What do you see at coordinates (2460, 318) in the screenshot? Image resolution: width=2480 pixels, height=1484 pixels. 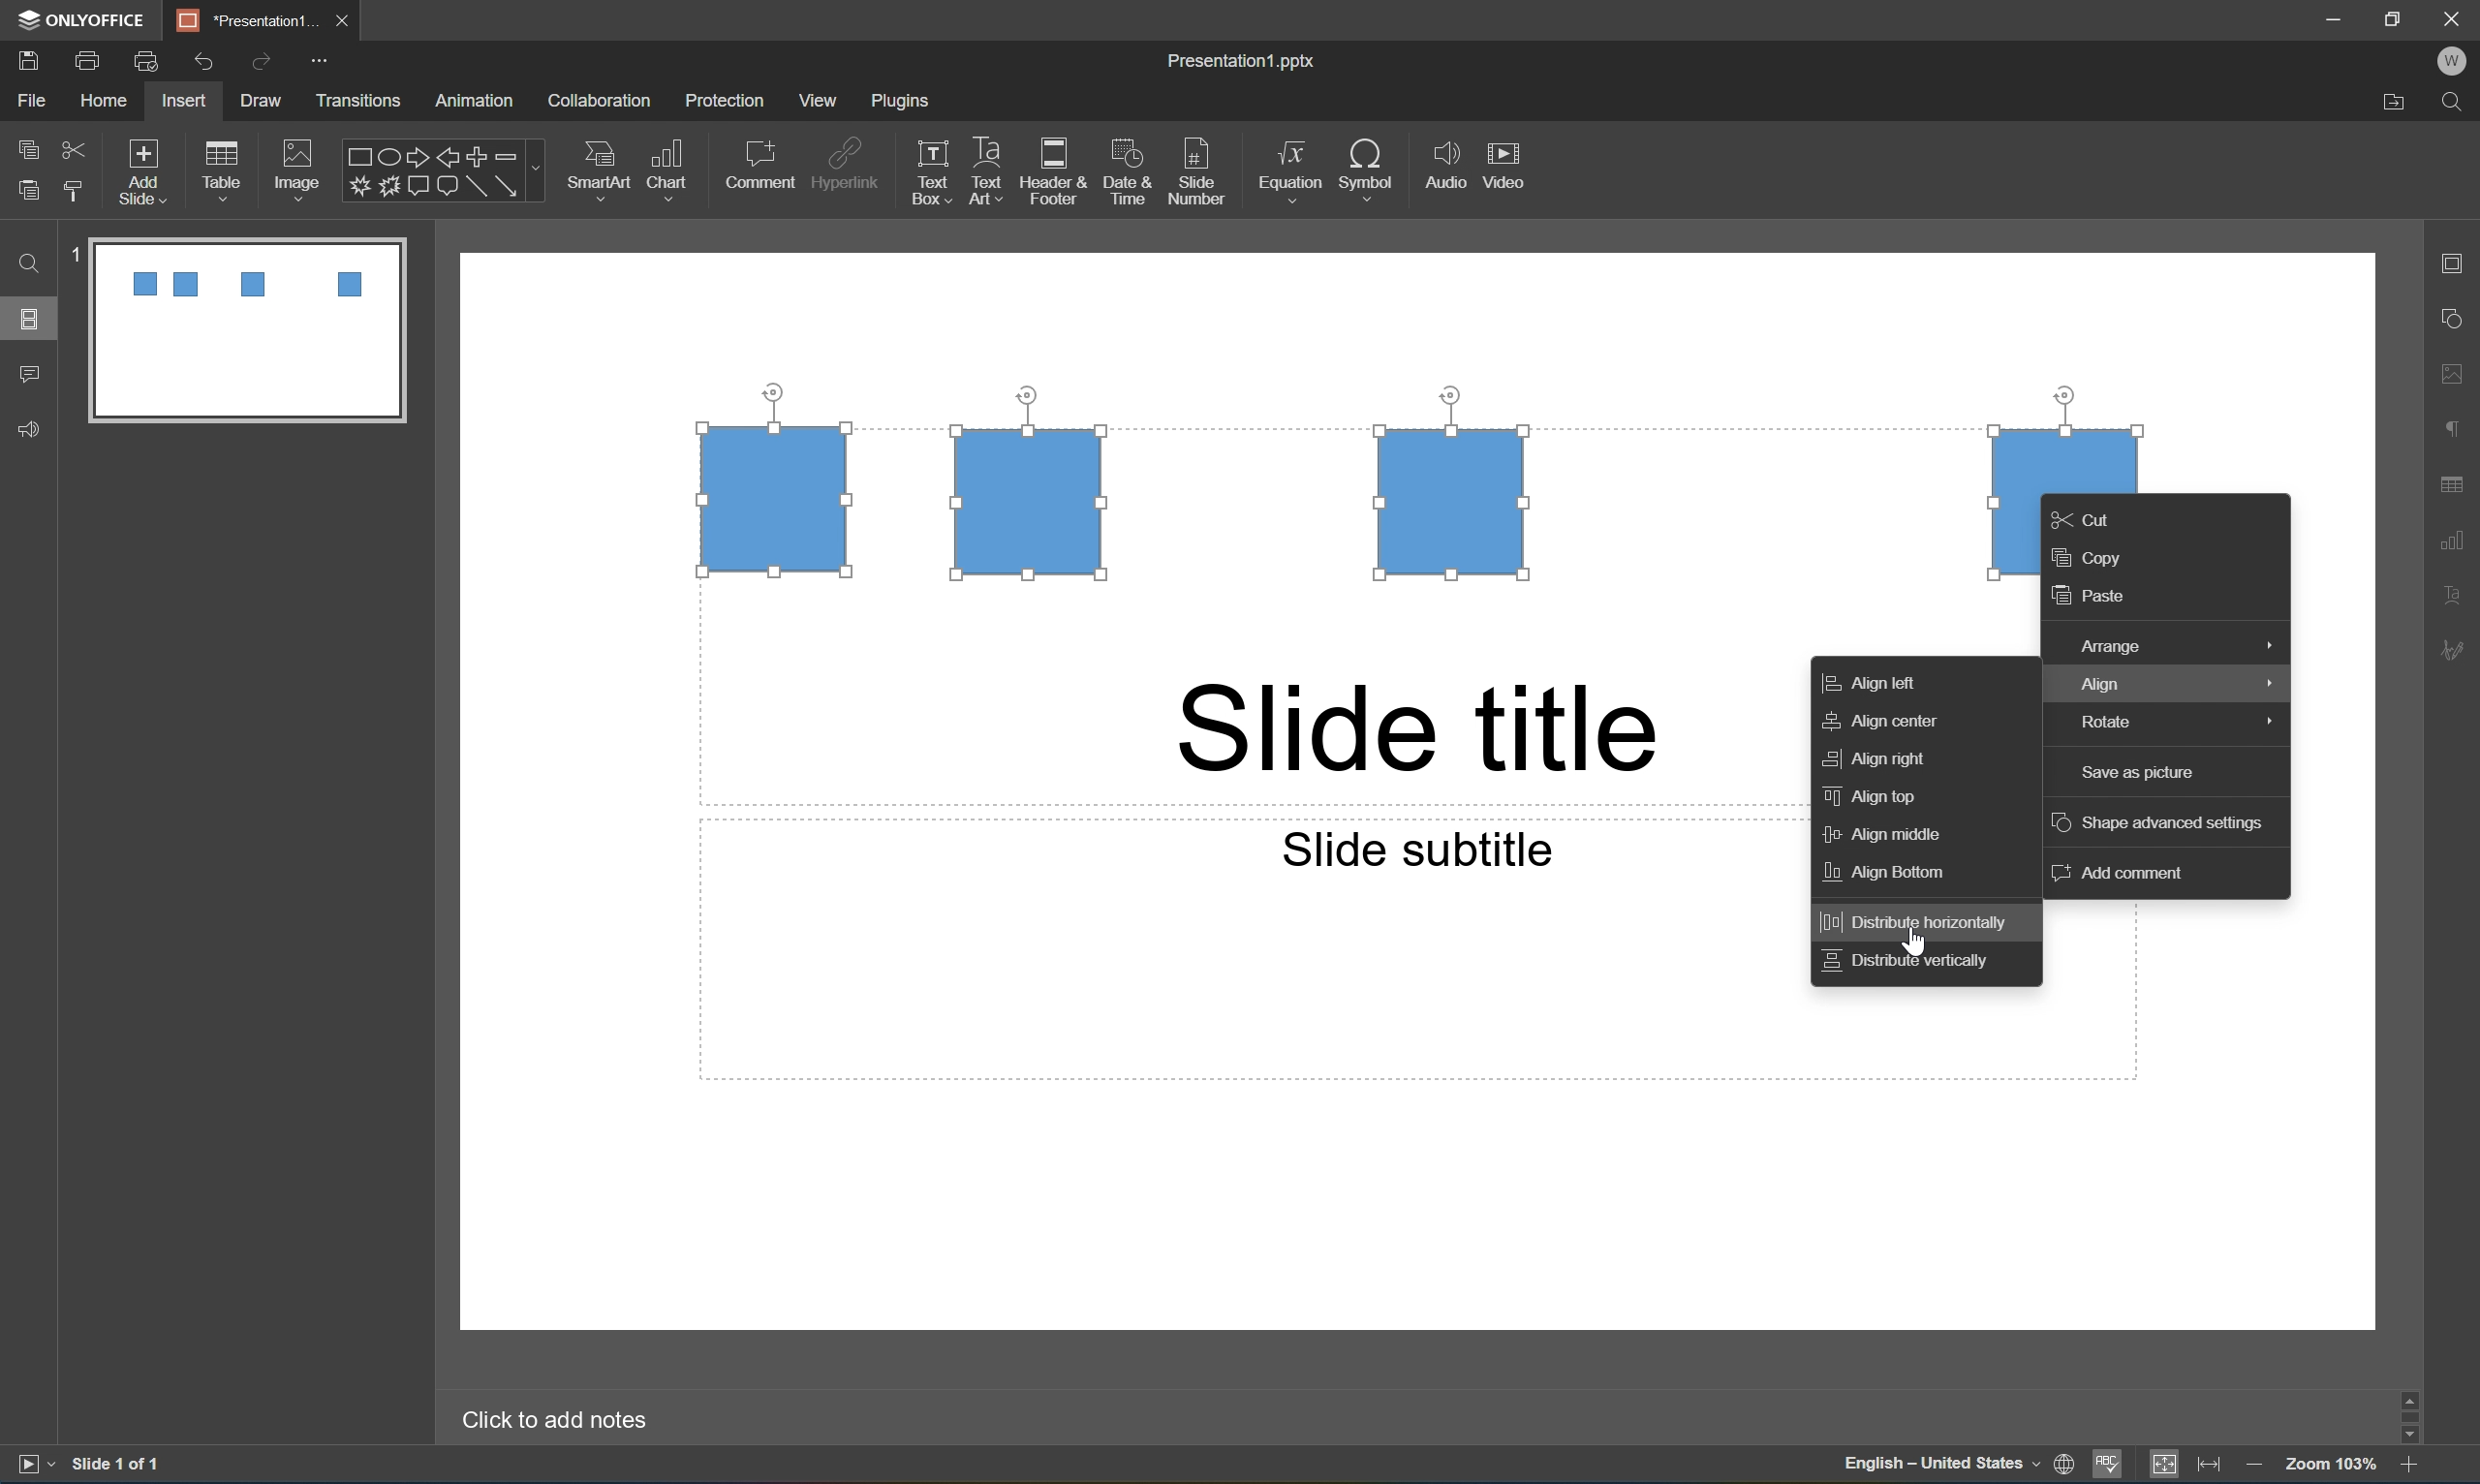 I see `shape settings` at bounding box center [2460, 318].